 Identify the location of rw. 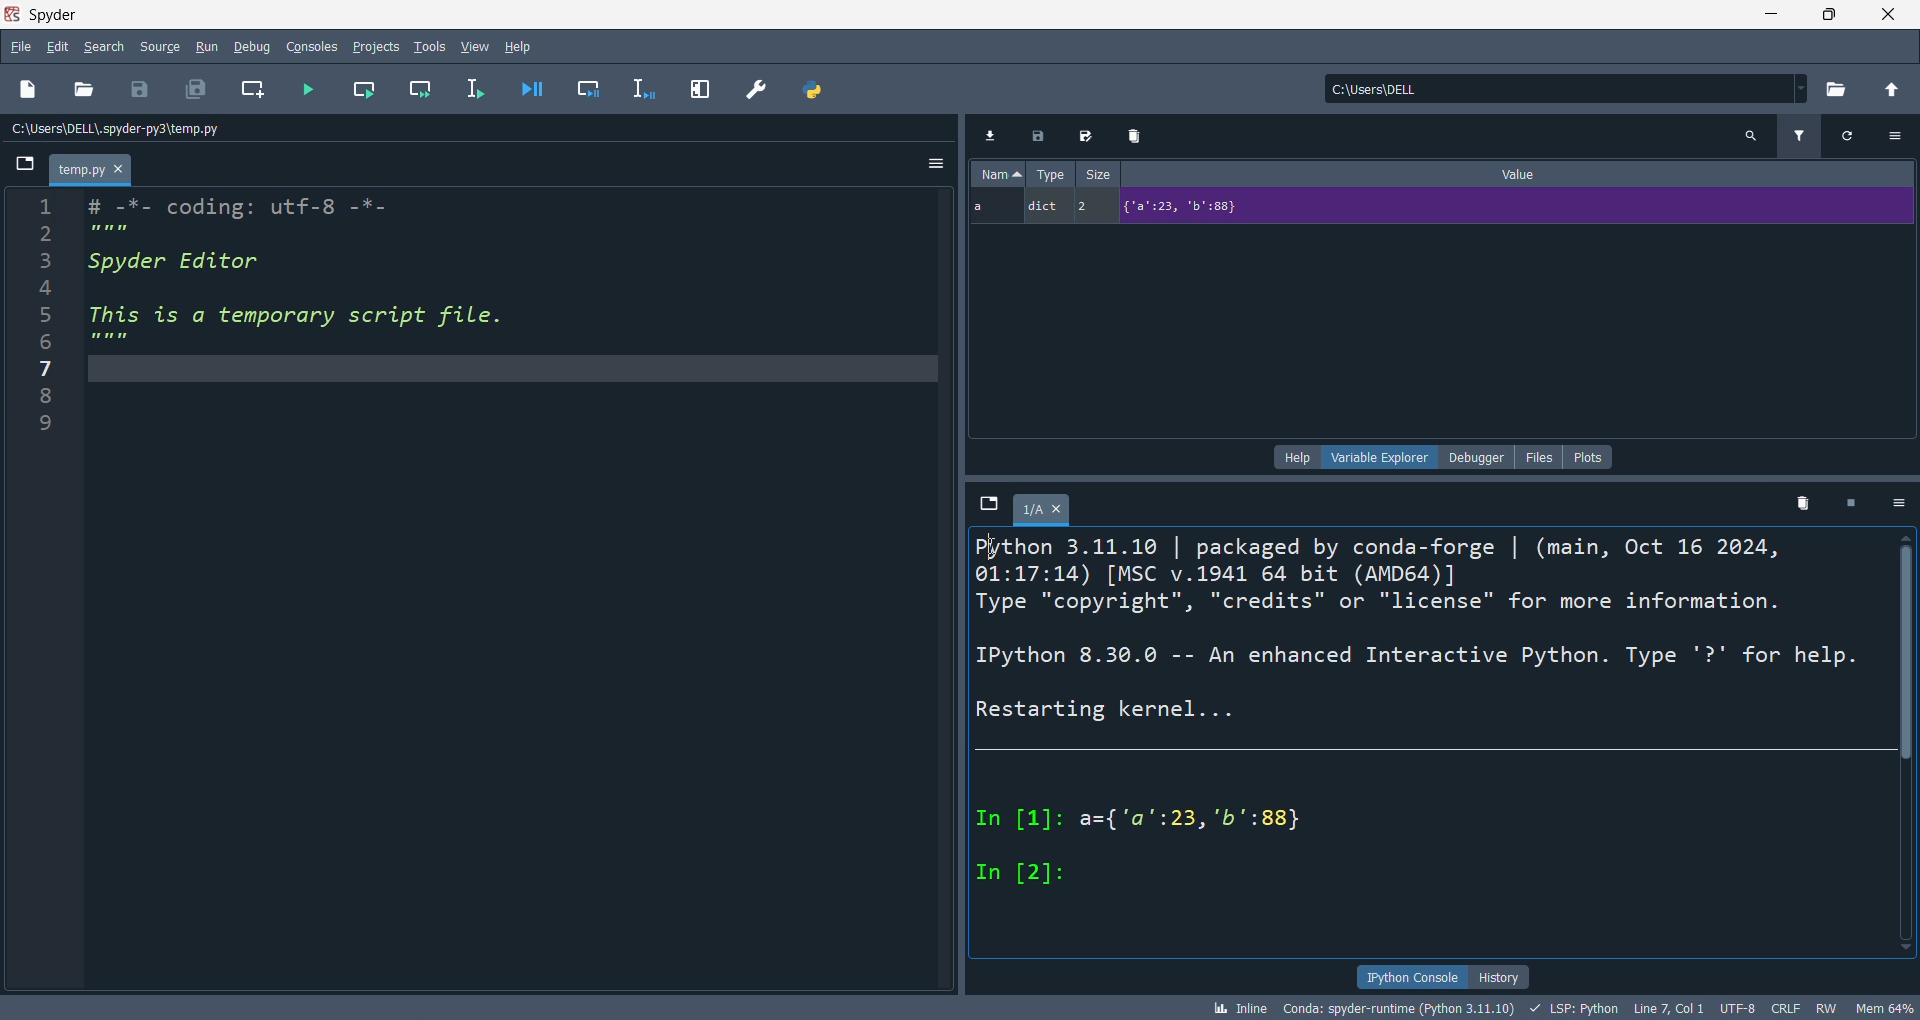
(1825, 1007).